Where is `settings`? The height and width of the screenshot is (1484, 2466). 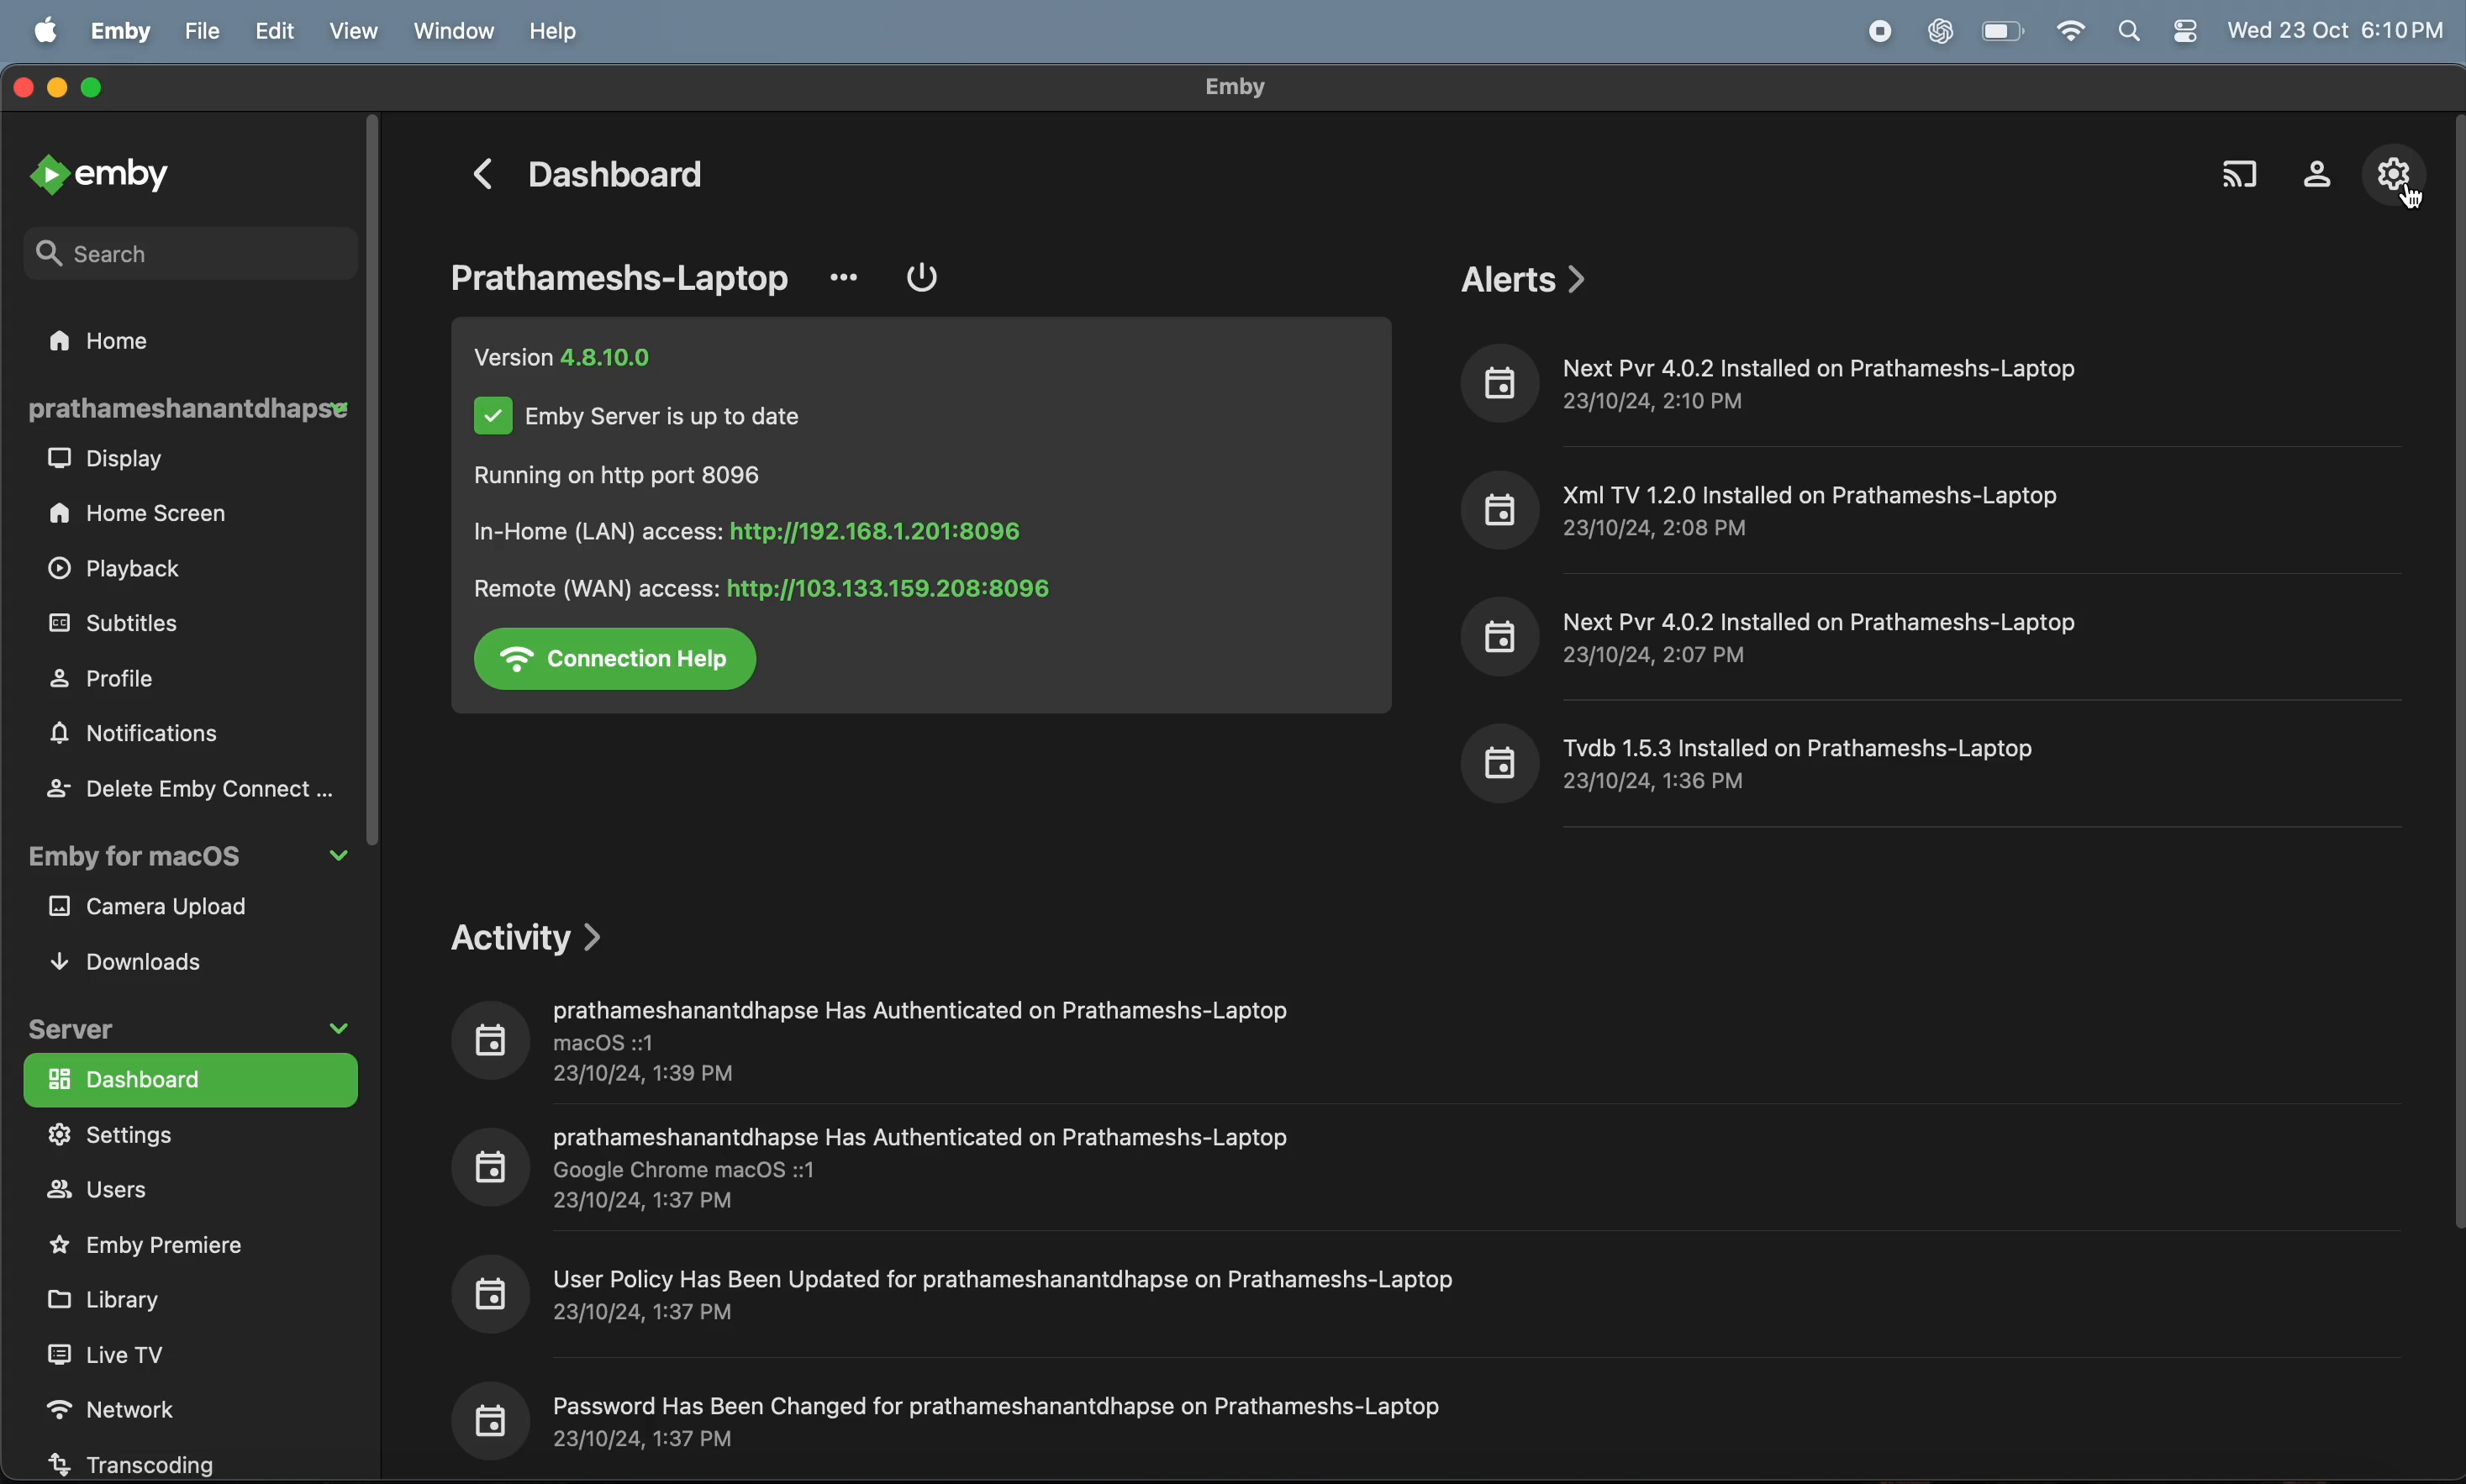 settings is located at coordinates (133, 1138).